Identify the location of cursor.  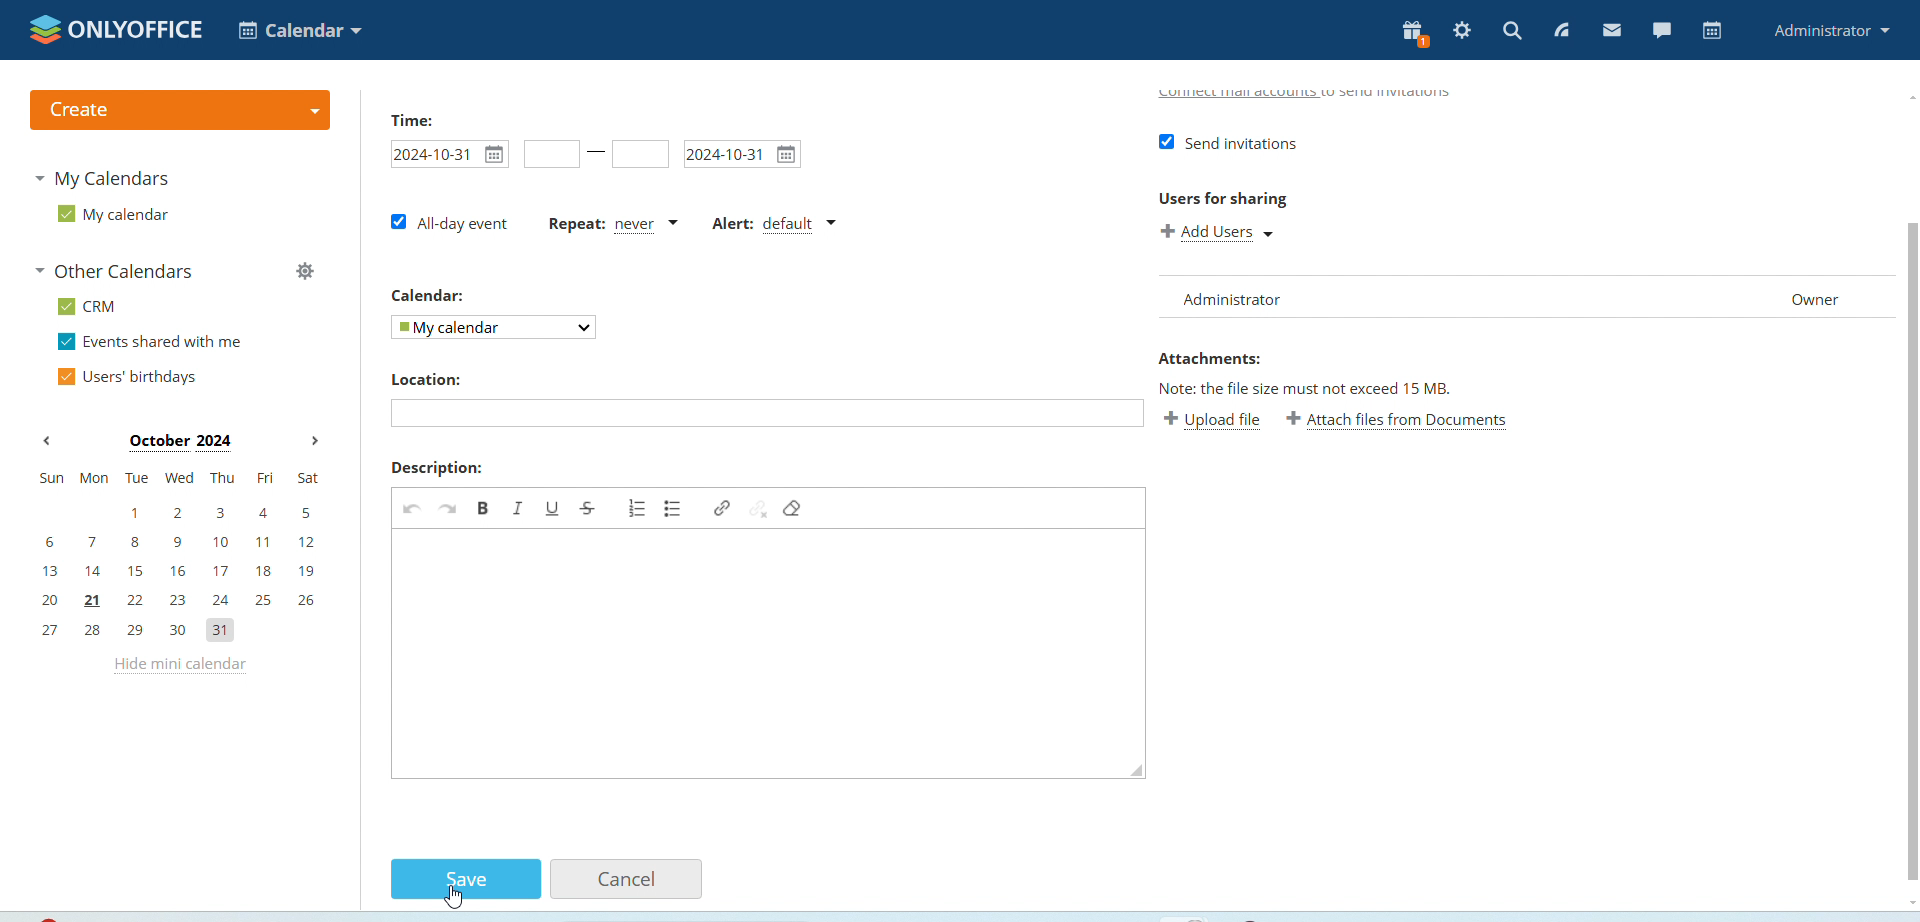
(455, 898).